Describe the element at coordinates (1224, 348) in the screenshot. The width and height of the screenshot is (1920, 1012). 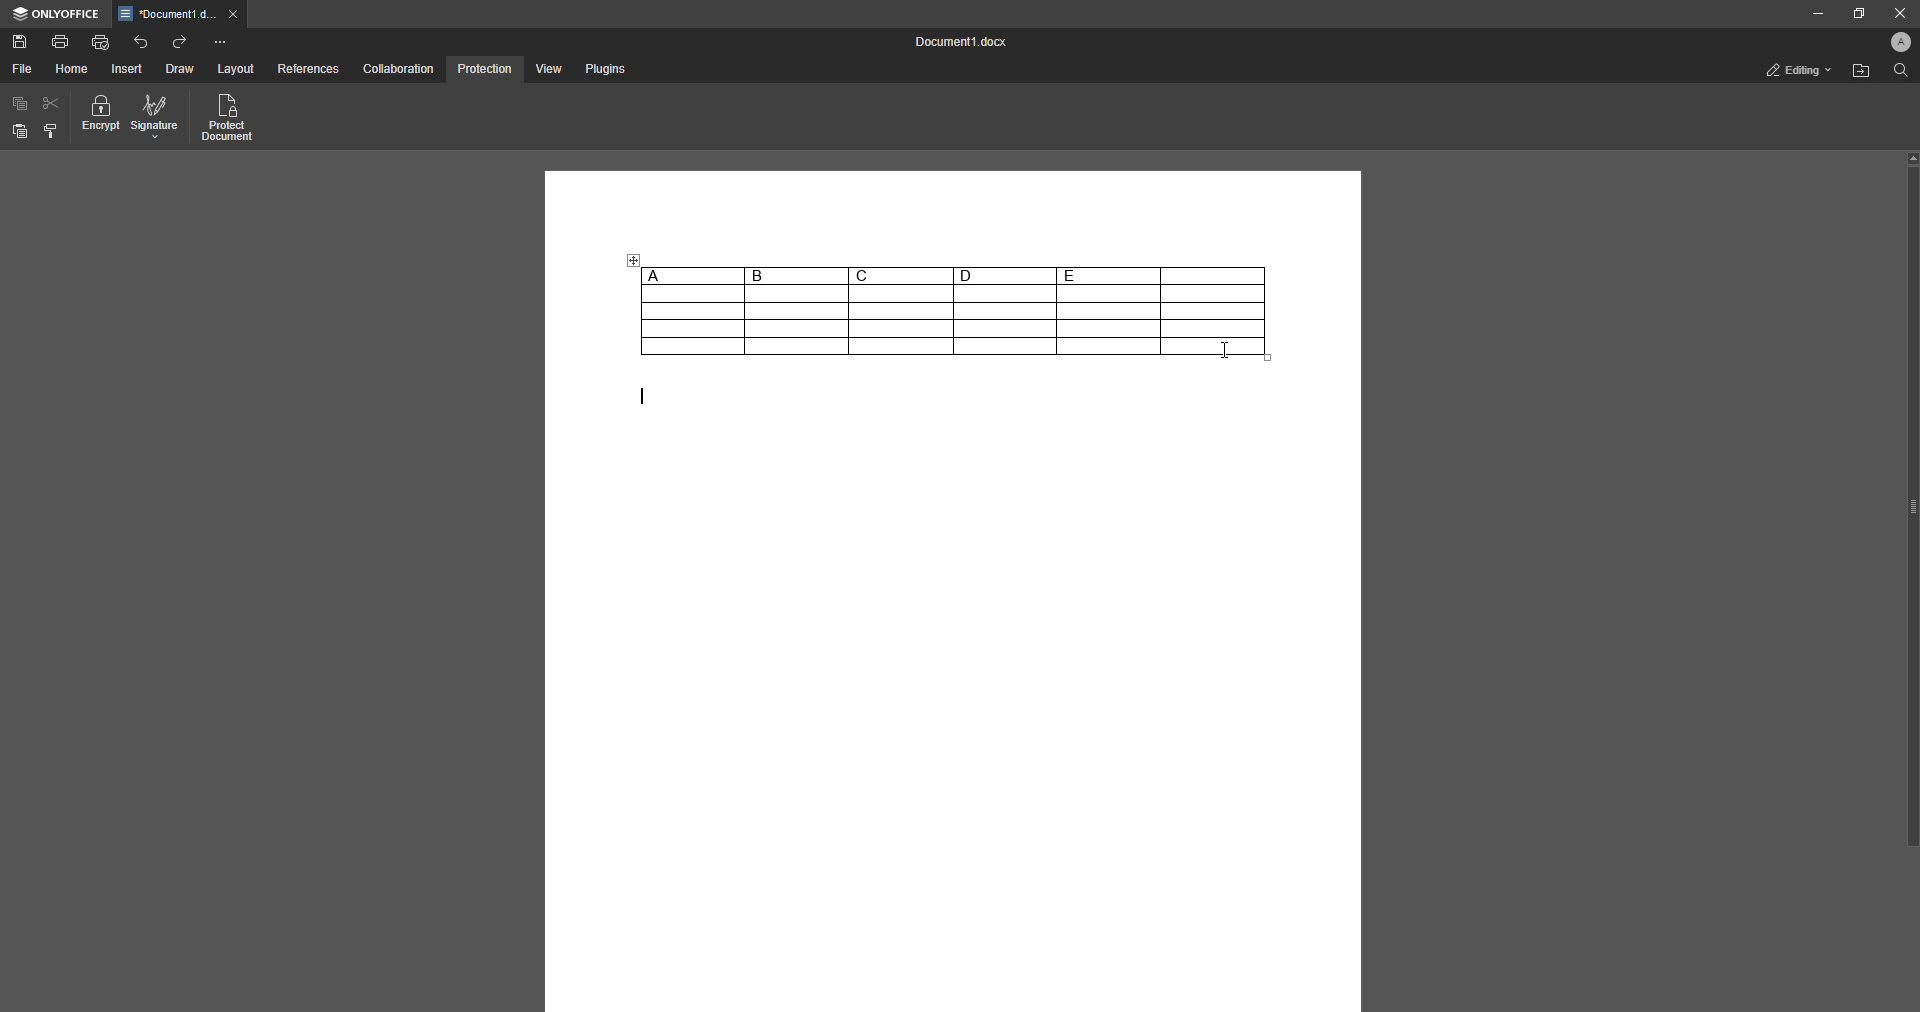
I see `Cursor Position` at that location.